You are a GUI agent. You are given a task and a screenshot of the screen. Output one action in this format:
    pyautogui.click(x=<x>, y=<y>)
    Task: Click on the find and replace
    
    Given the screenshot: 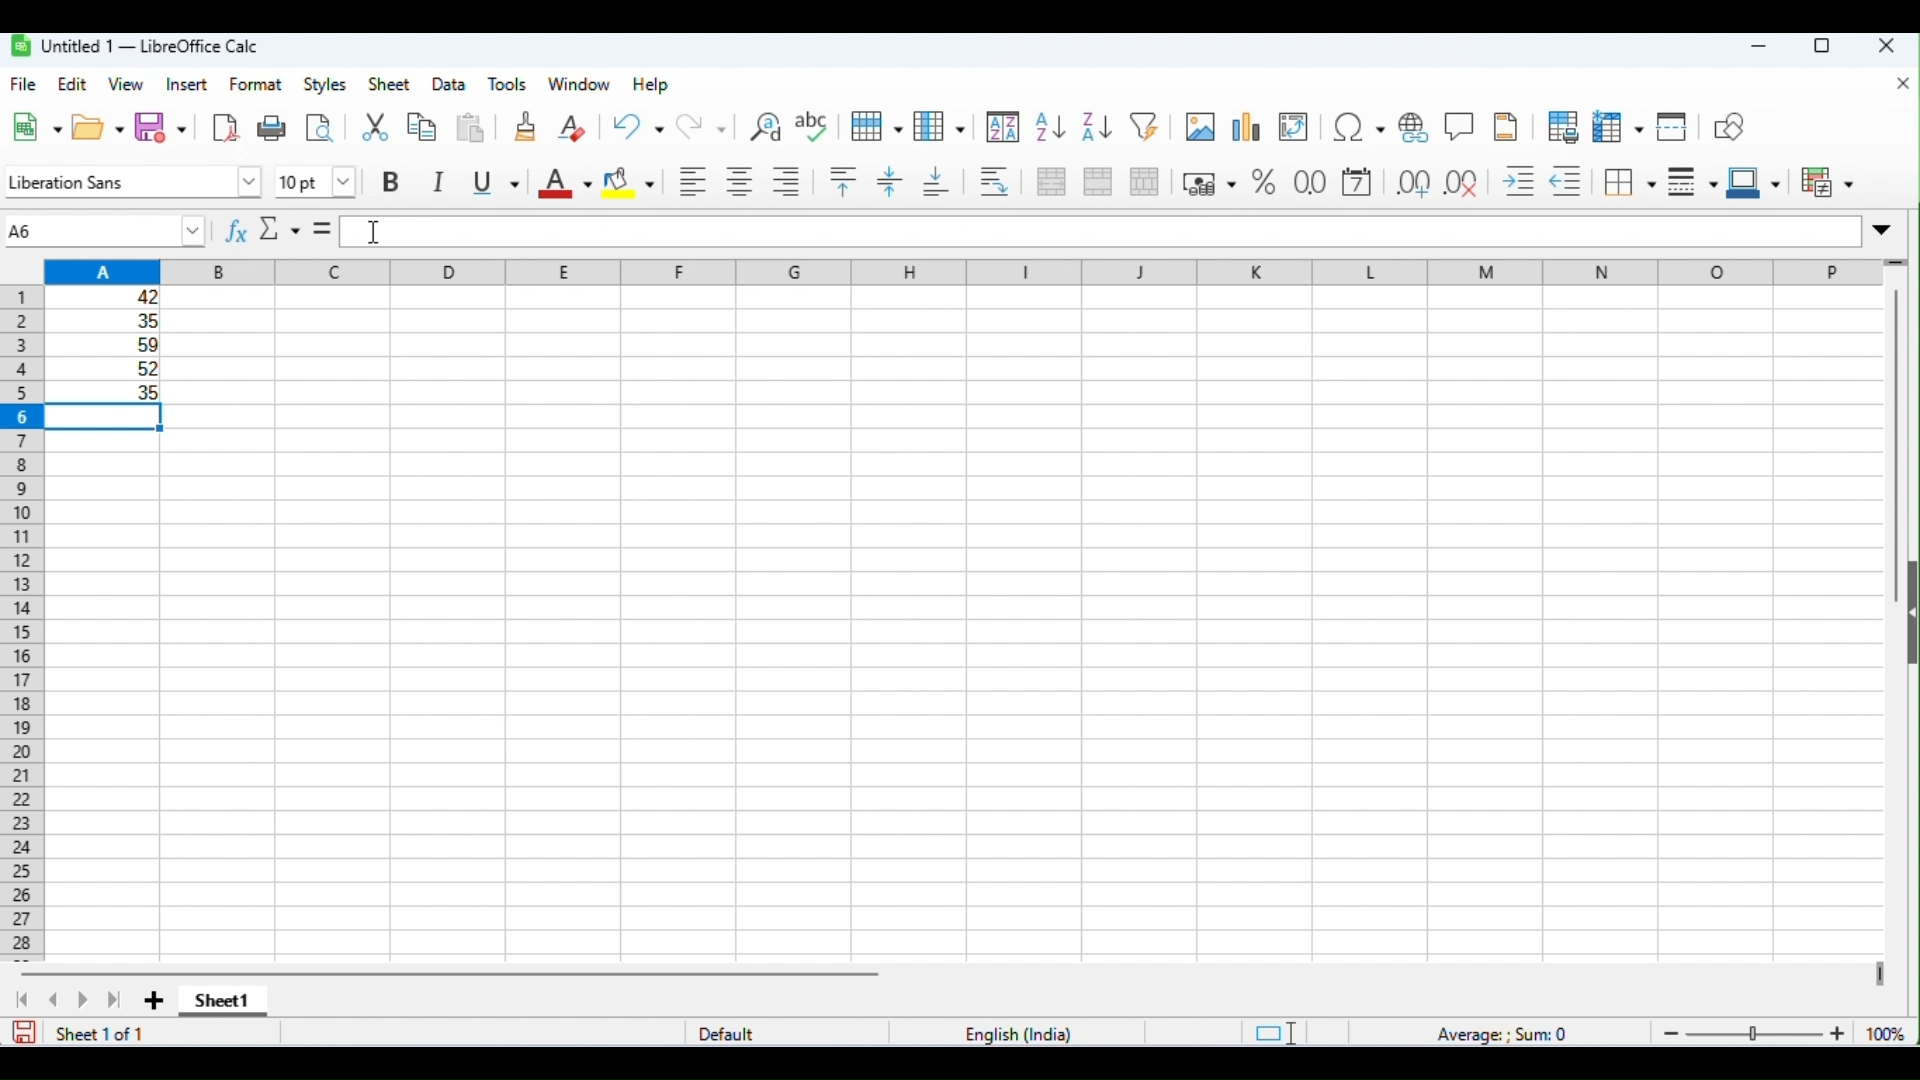 What is the action you would take?
    pyautogui.click(x=761, y=125)
    